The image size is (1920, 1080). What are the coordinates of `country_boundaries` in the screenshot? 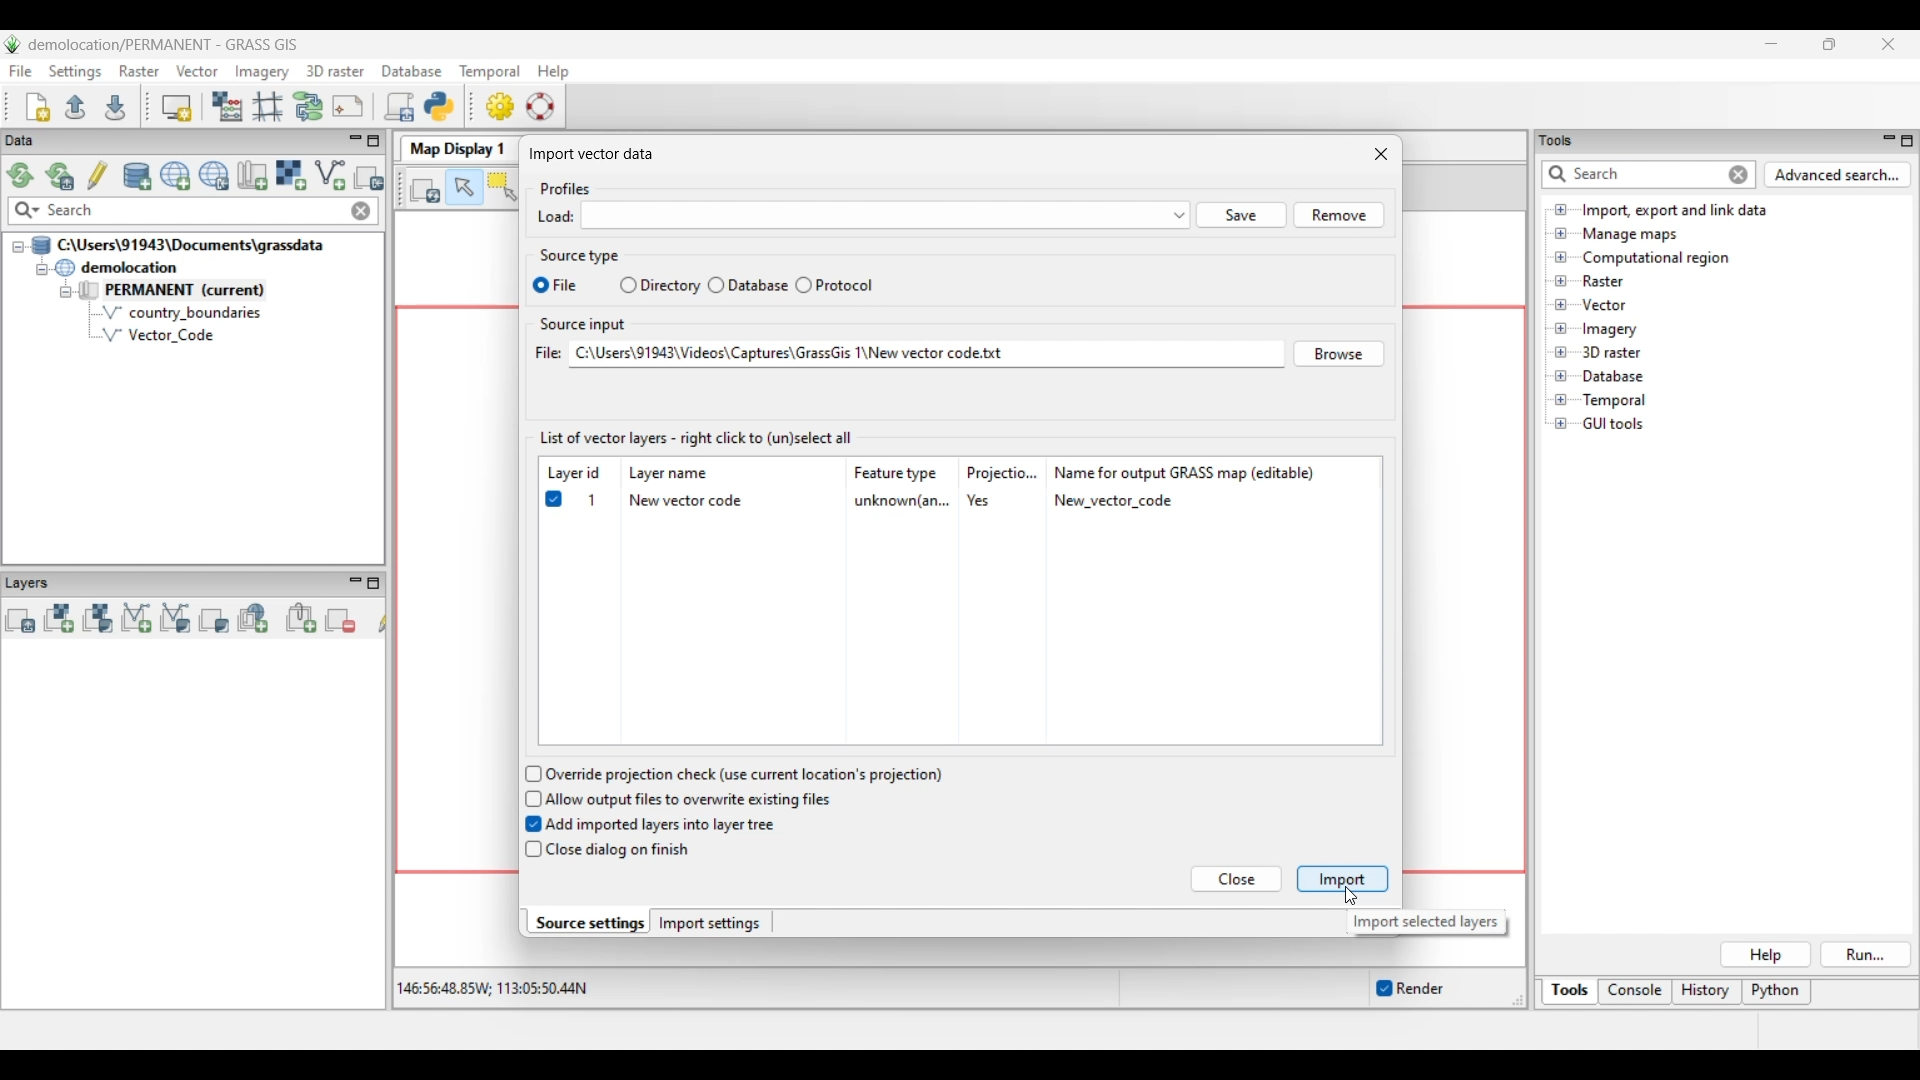 It's located at (182, 312).